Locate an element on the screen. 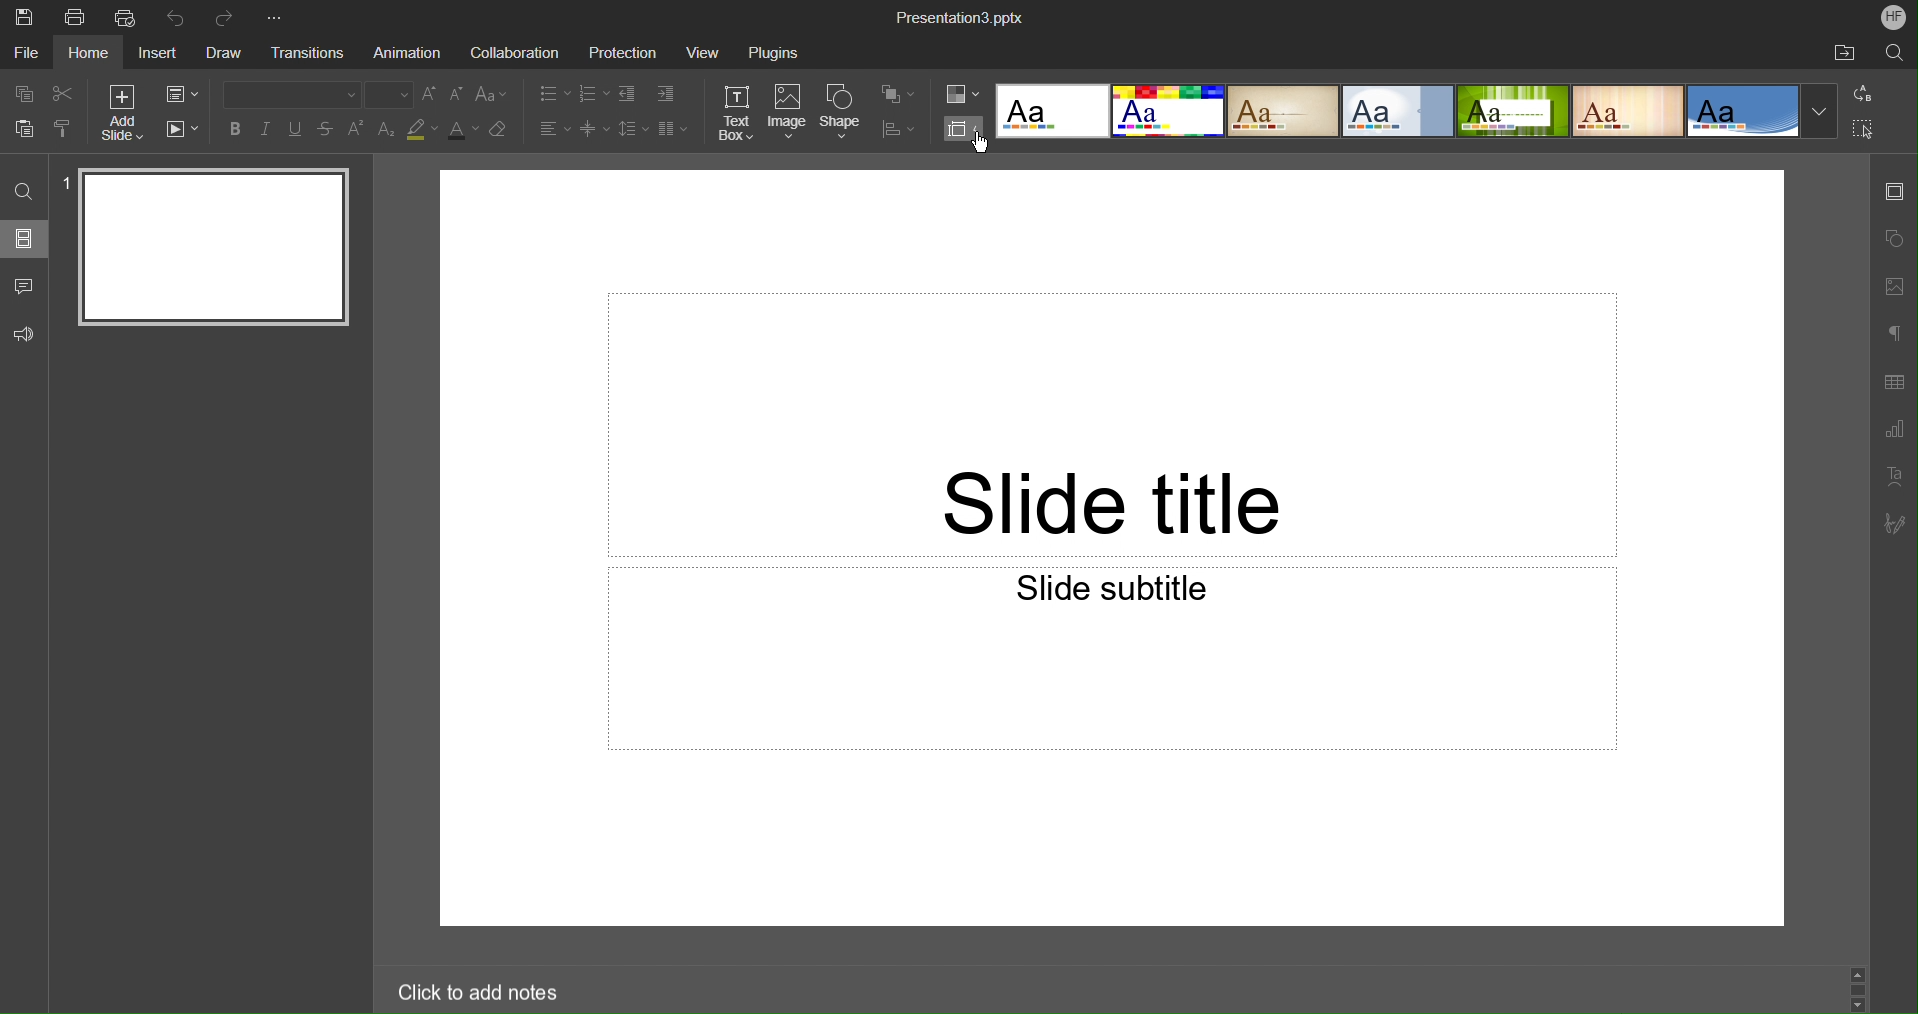  Slide Settings is located at coordinates (1893, 197).